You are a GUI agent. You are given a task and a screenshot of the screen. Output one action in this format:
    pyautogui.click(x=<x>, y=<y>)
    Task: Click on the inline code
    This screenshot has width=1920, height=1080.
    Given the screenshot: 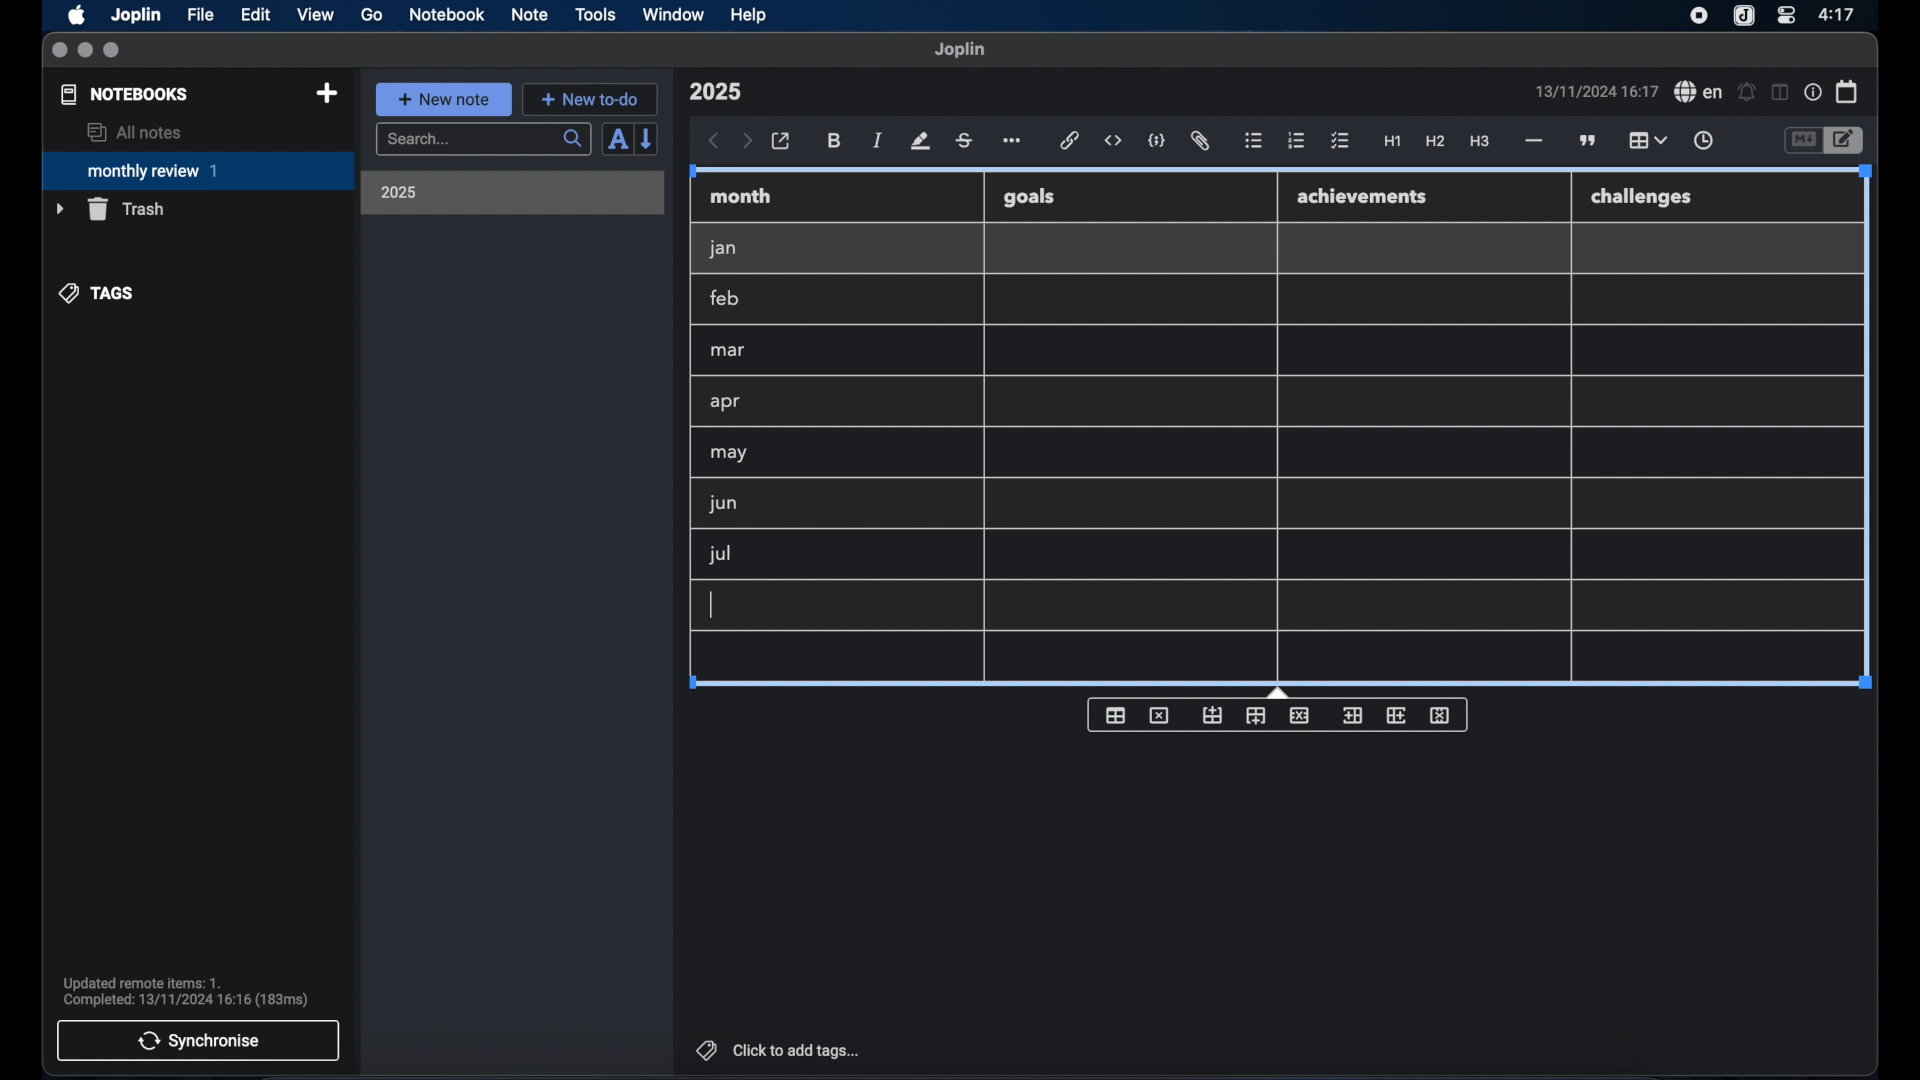 What is the action you would take?
    pyautogui.click(x=1113, y=141)
    